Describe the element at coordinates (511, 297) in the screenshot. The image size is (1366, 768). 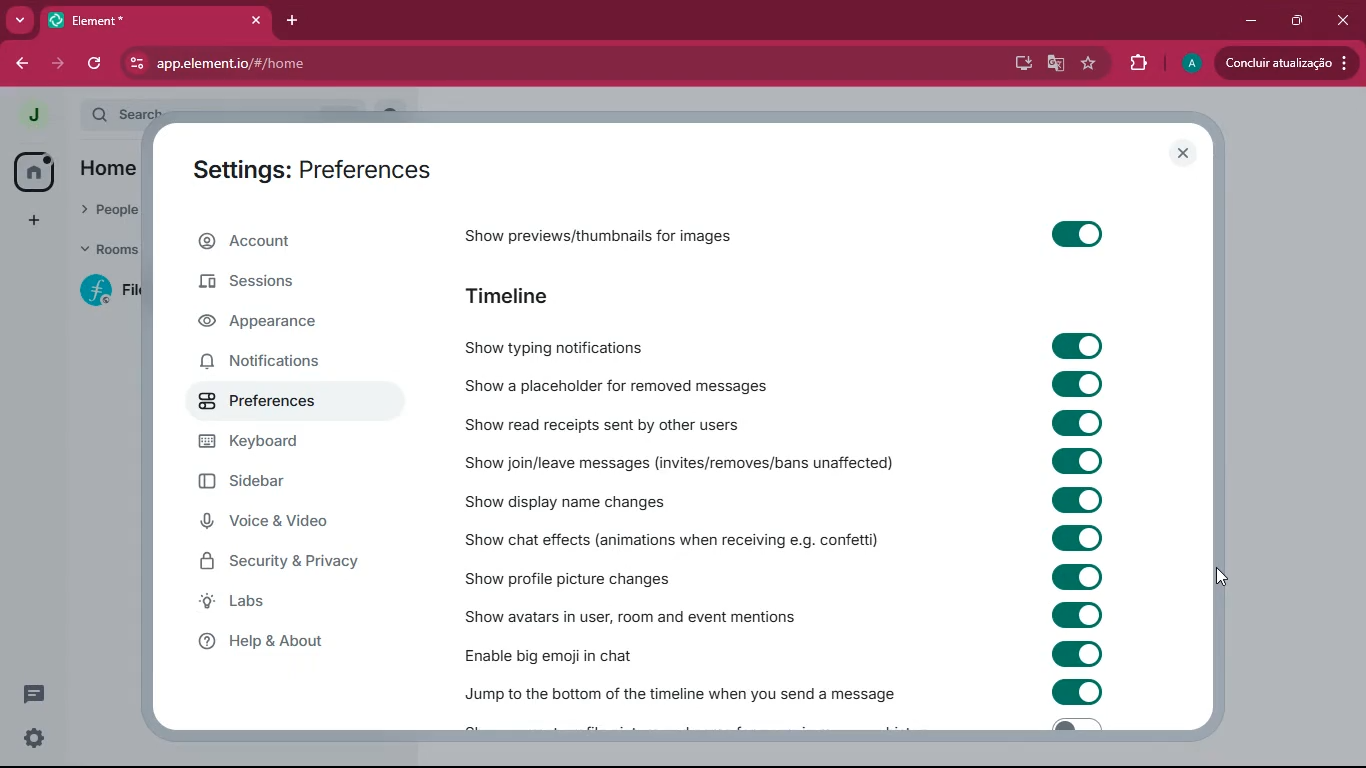
I see `timeline` at that location.